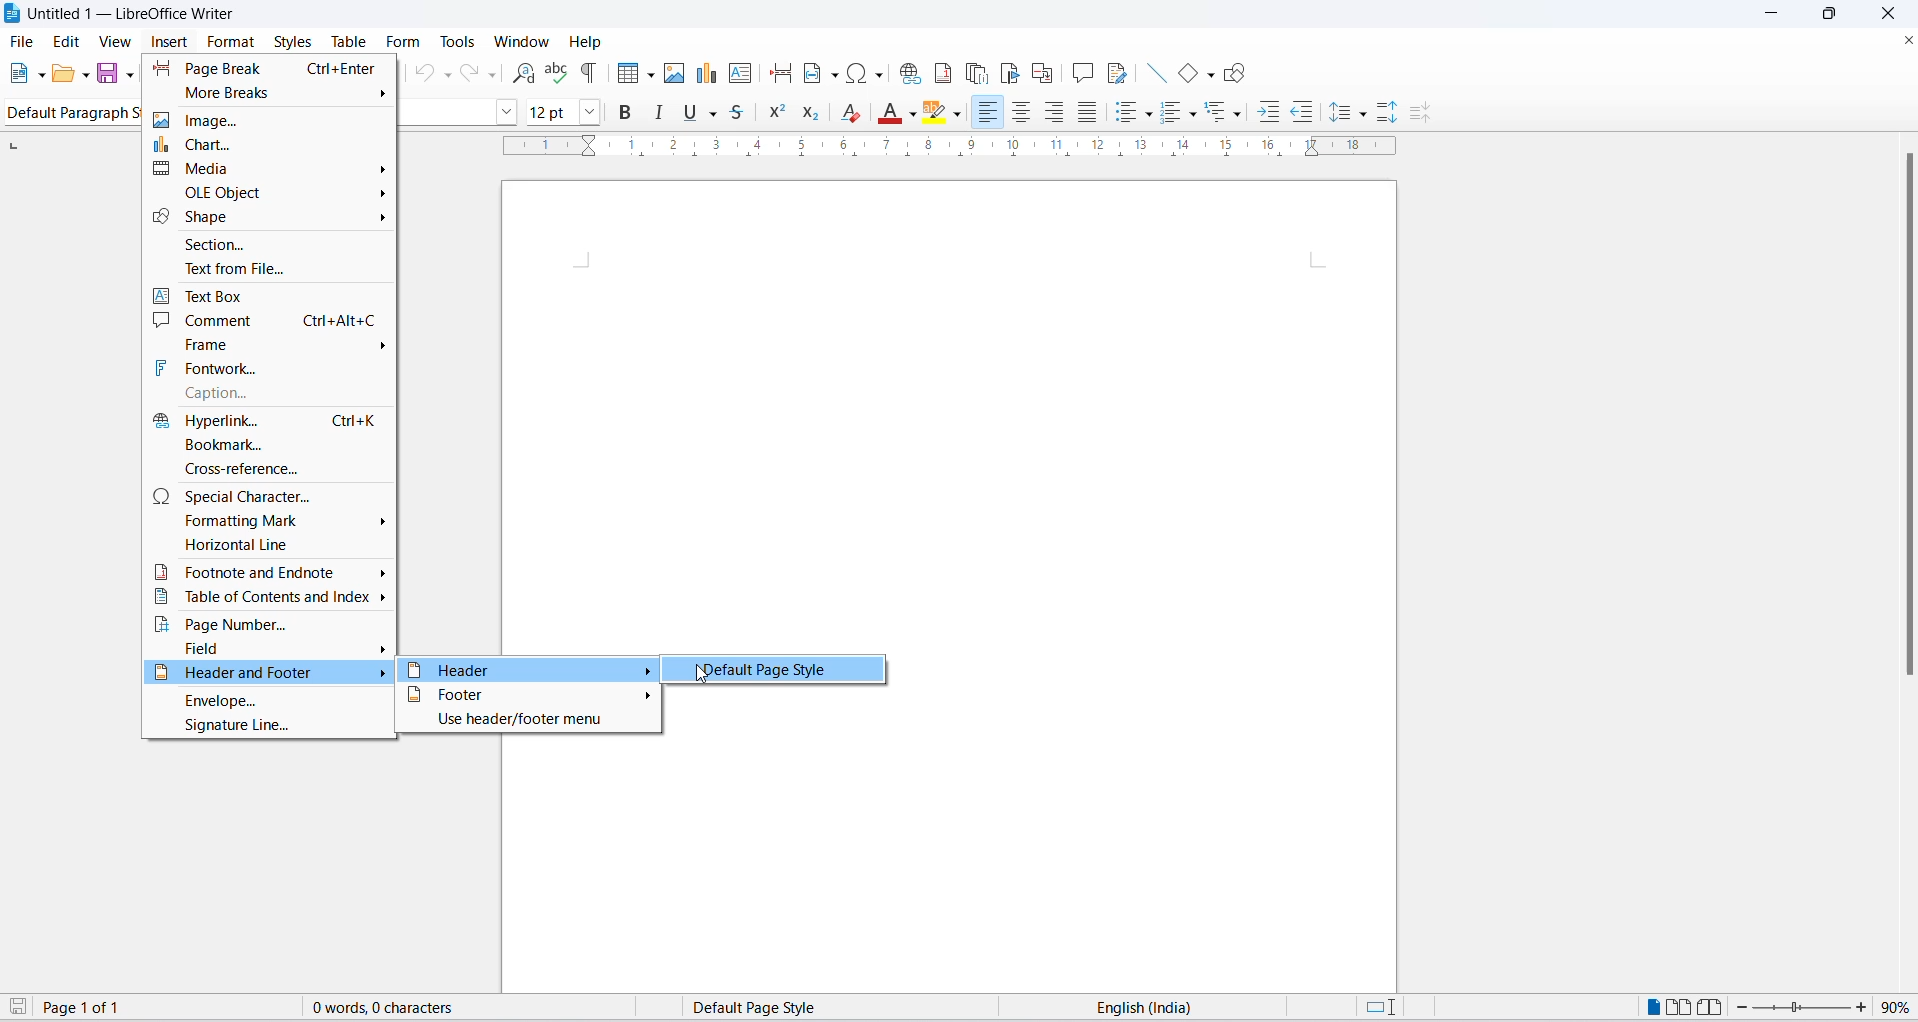  Describe the element at coordinates (1708, 1007) in the screenshot. I see `book view` at that location.